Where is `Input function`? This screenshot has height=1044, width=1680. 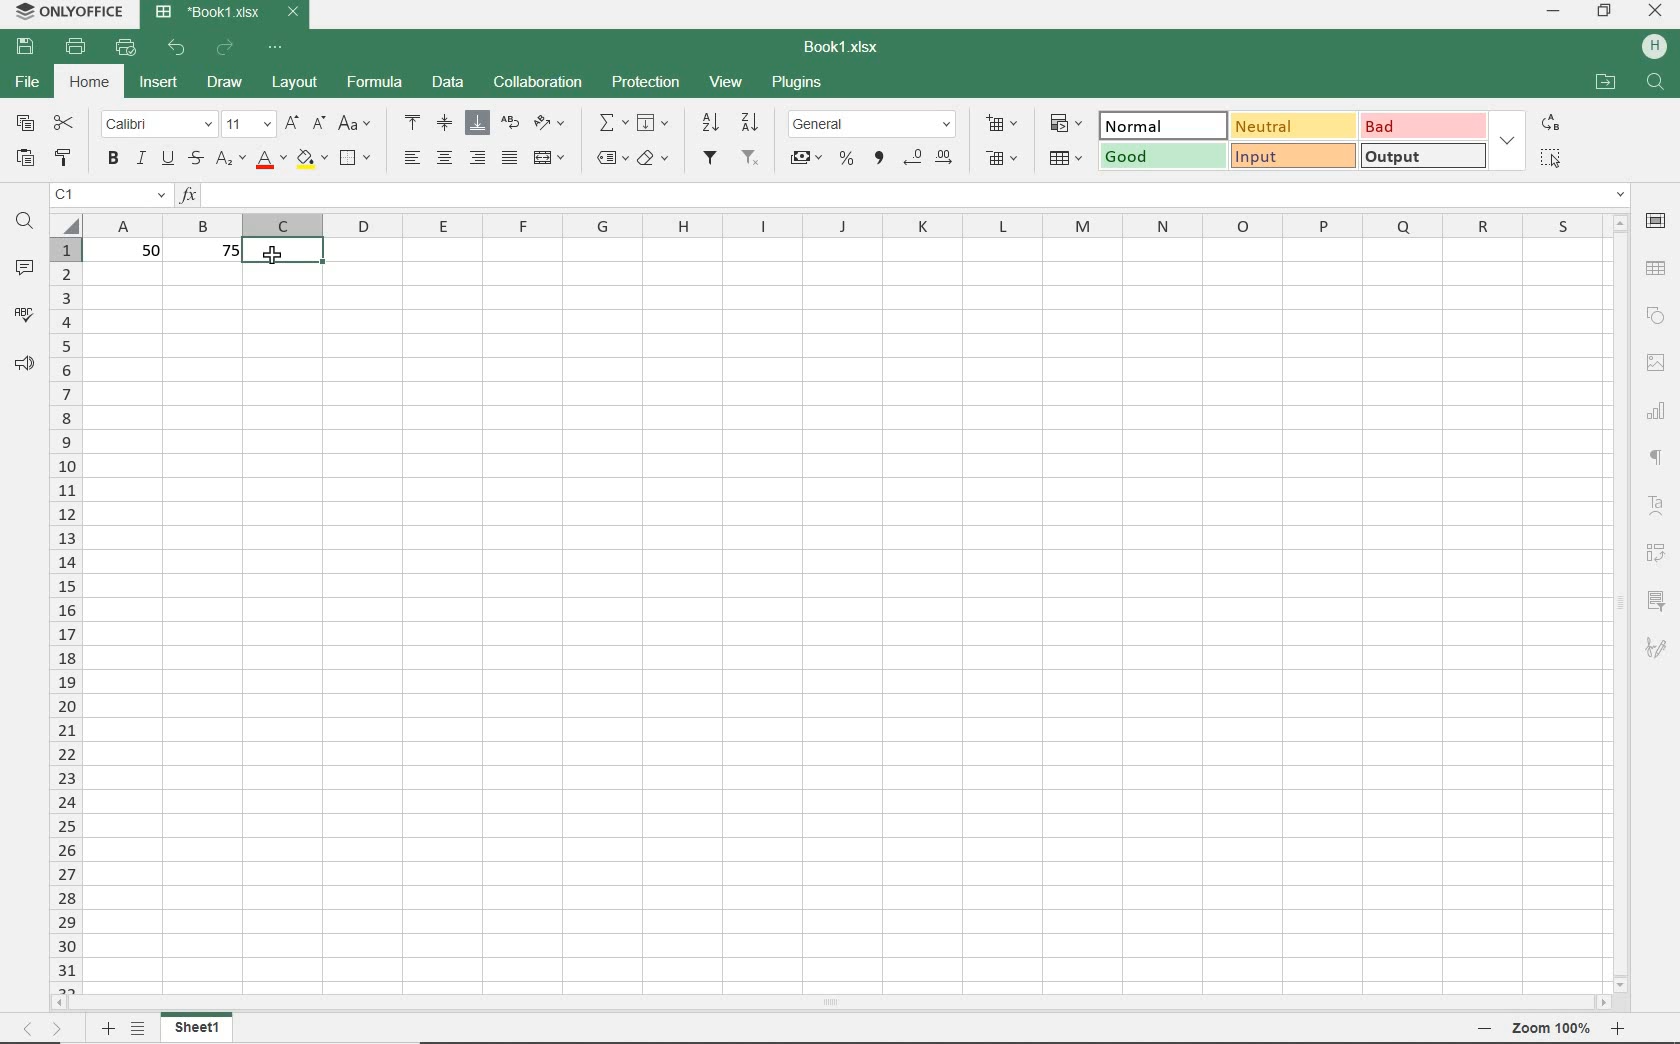 Input function is located at coordinates (903, 194).